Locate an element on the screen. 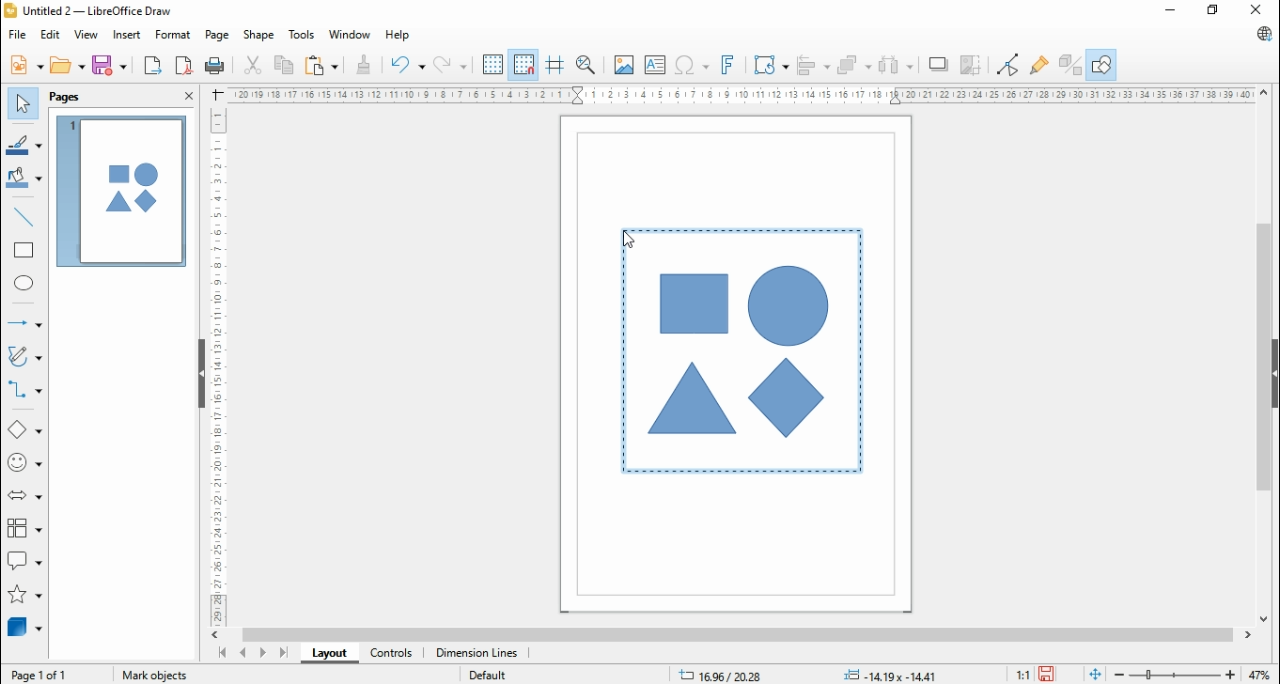 Image resolution: width=1280 pixels, height=684 pixels. shape 4 is located at coordinates (789, 399).